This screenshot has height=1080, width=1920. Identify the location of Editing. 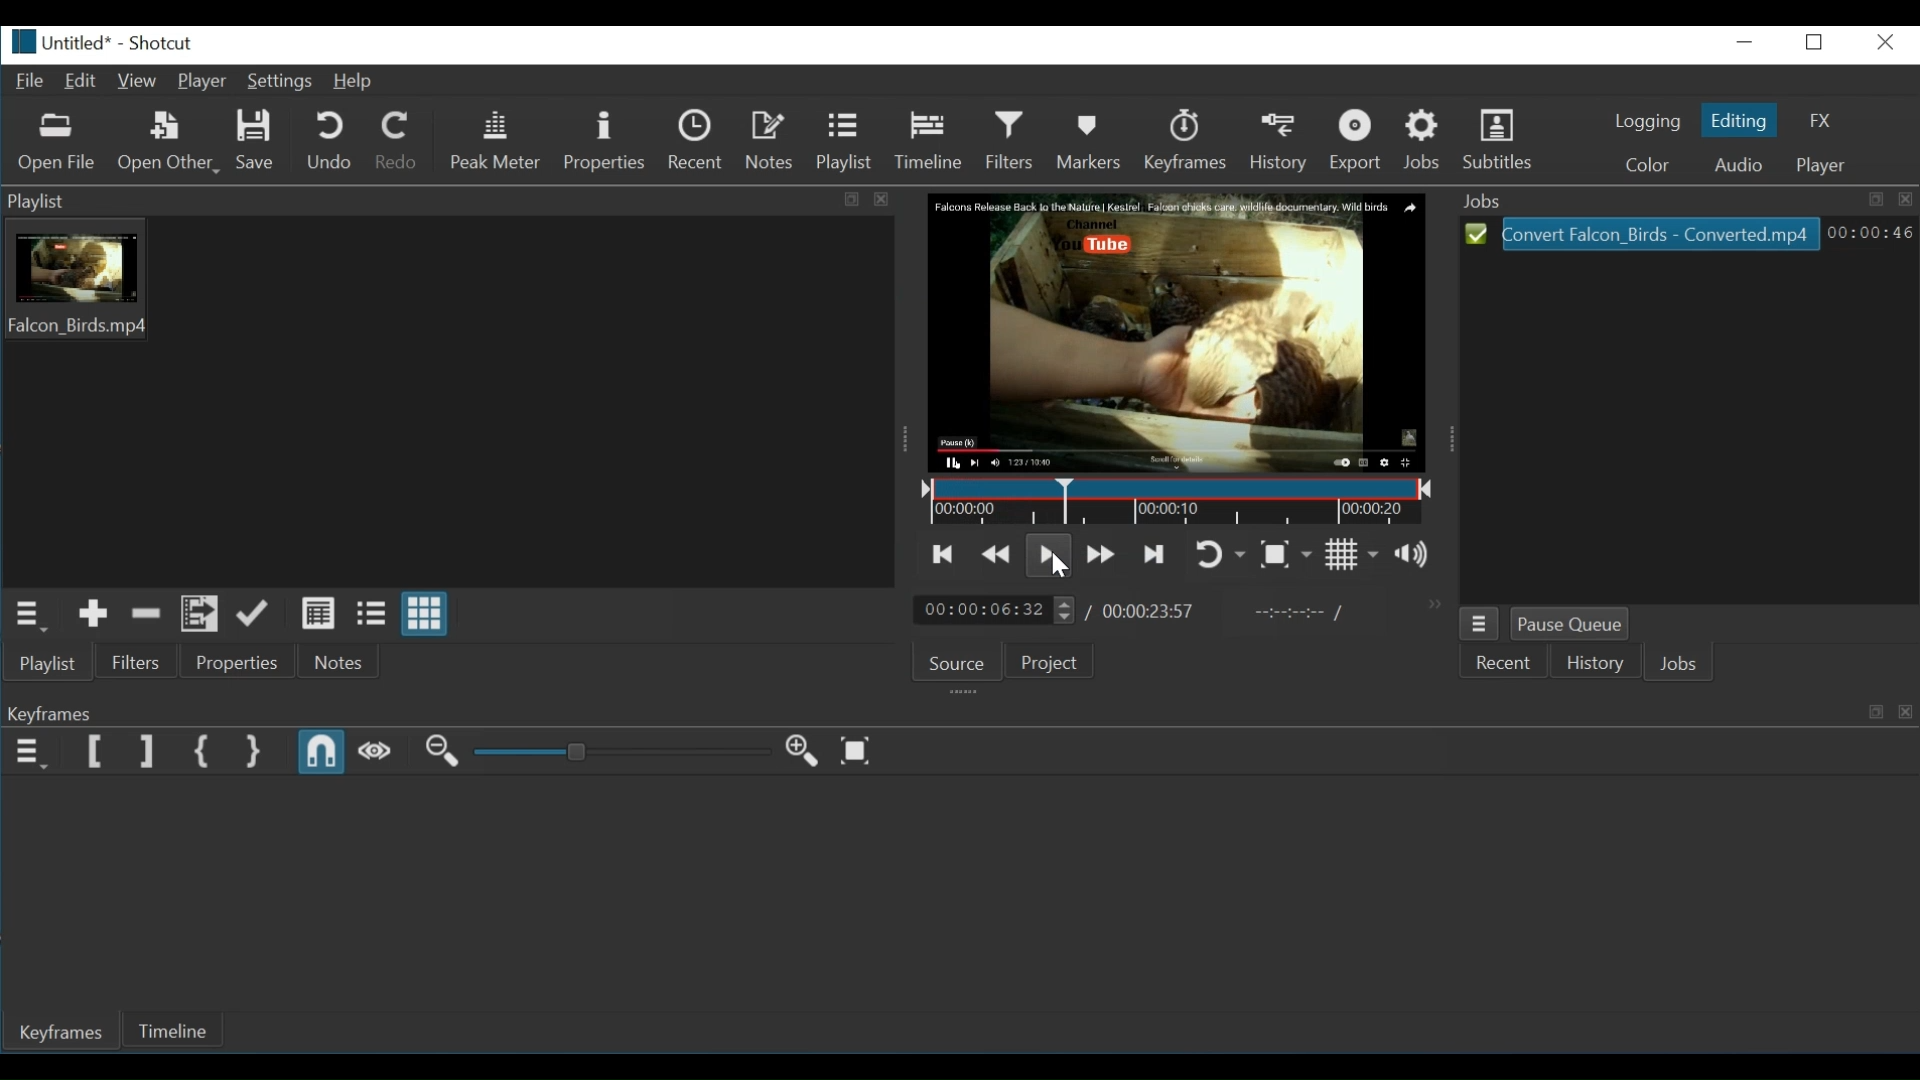
(1741, 120).